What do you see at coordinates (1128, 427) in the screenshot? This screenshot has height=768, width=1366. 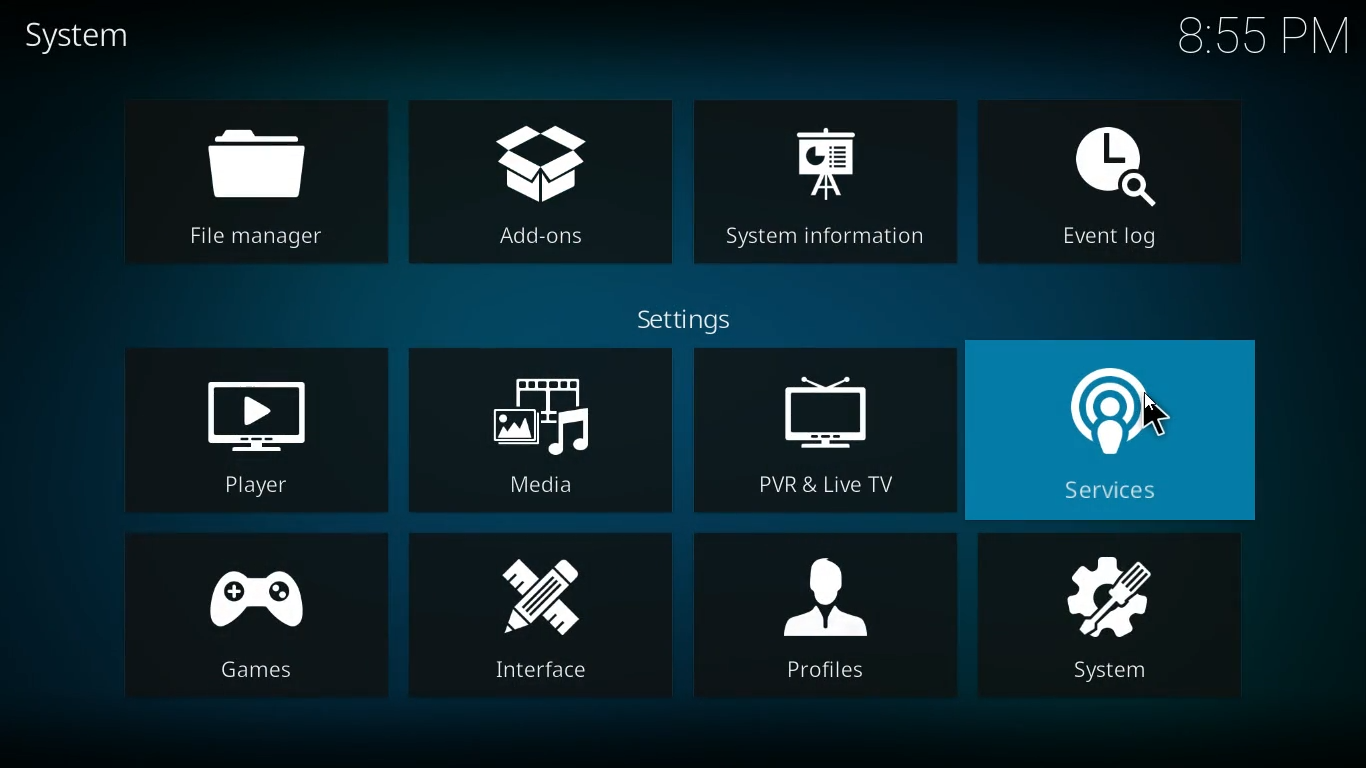 I see `services` at bounding box center [1128, 427].